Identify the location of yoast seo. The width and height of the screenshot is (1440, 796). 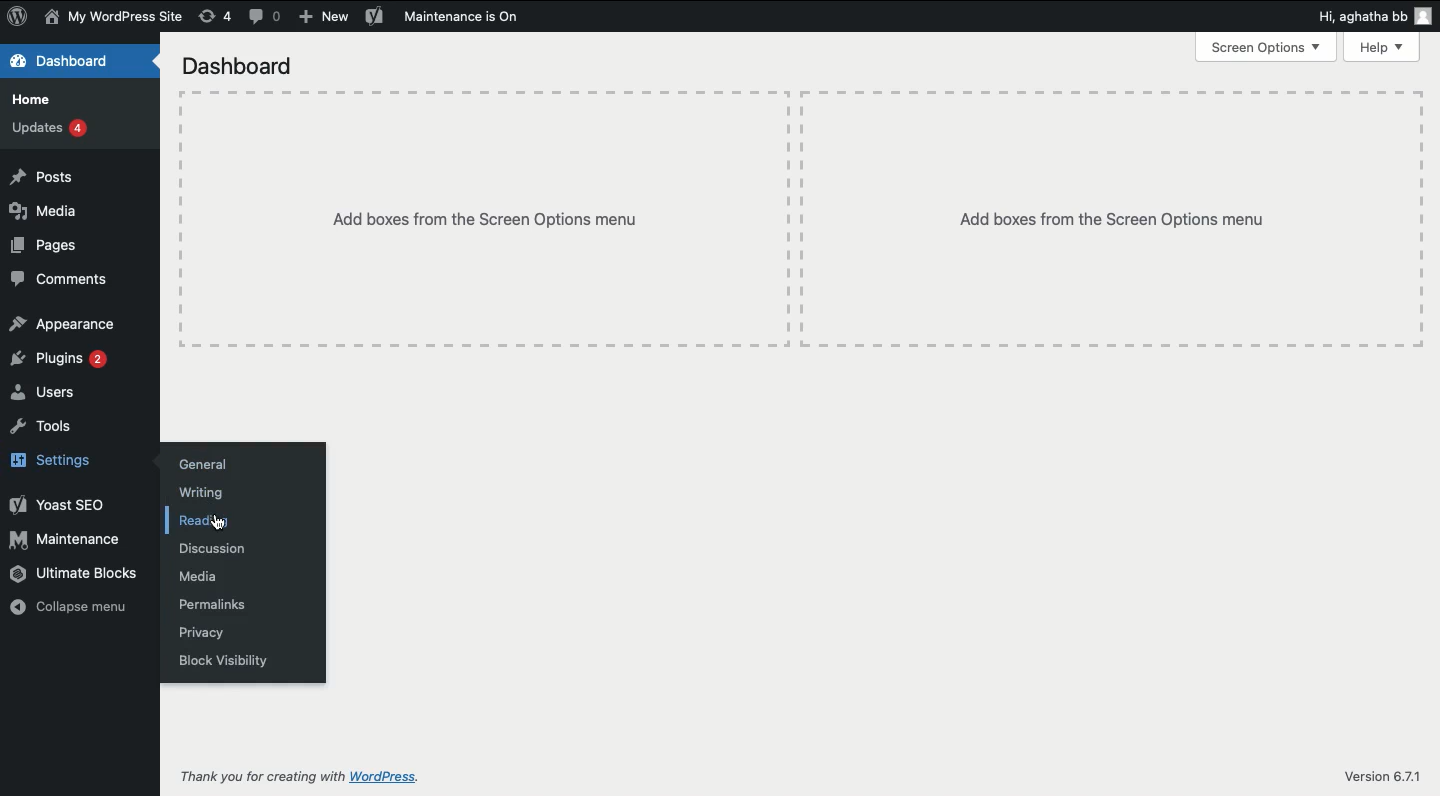
(61, 504).